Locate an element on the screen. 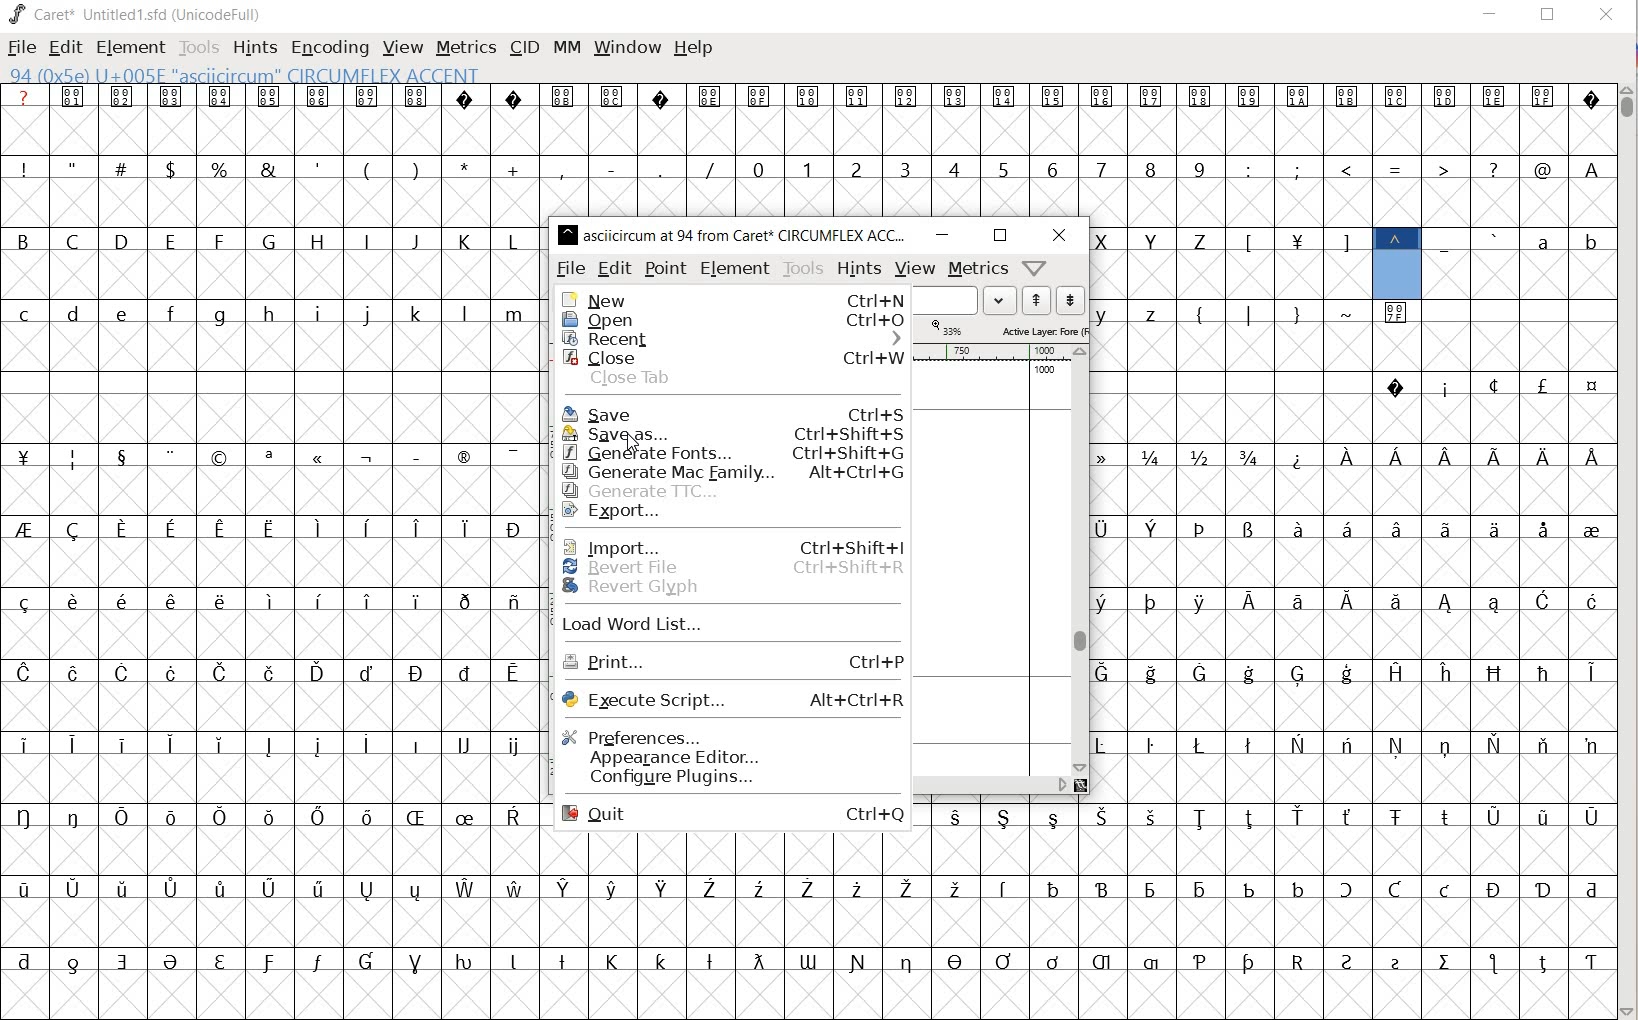 This screenshot has width=1638, height=1020. 94 0xSe U+00SE "asciicircum CIRCUMFLEX ACCENT is located at coordinates (316, 76).